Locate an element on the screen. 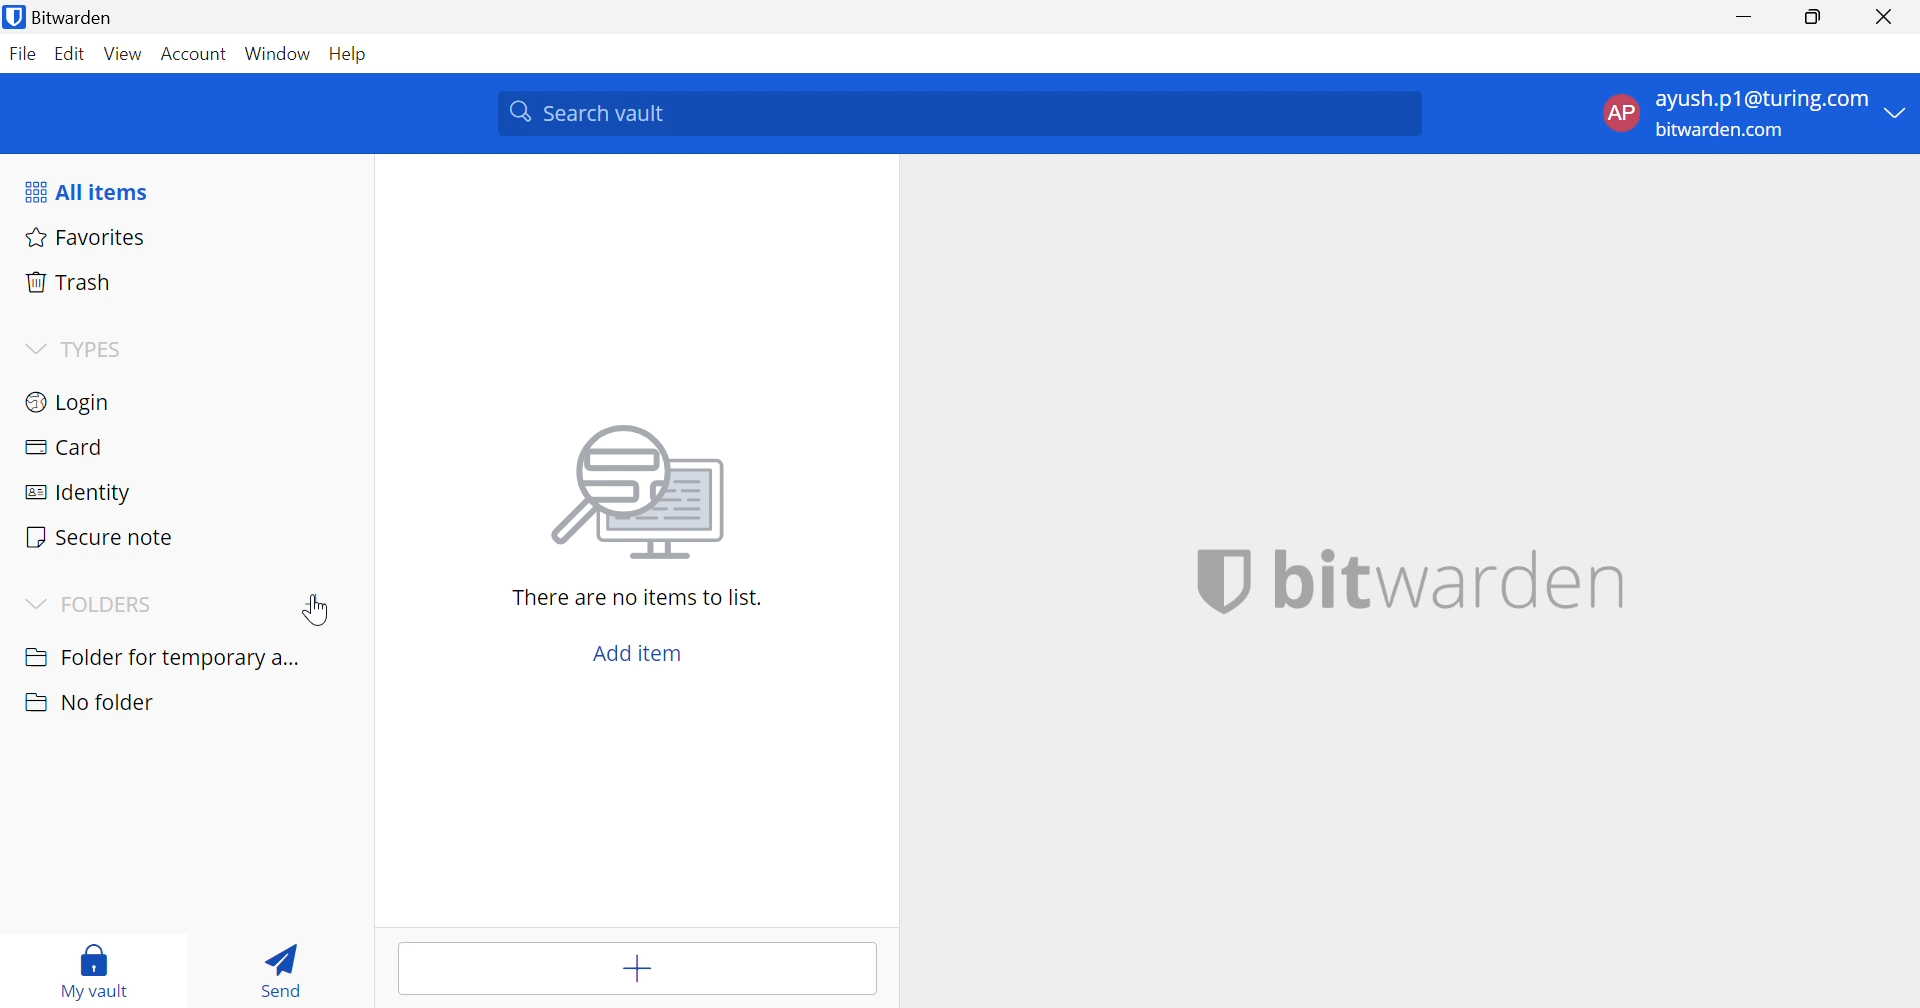 The height and width of the screenshot is (1008, 1920). Trash is located at coordinates (70, 282).